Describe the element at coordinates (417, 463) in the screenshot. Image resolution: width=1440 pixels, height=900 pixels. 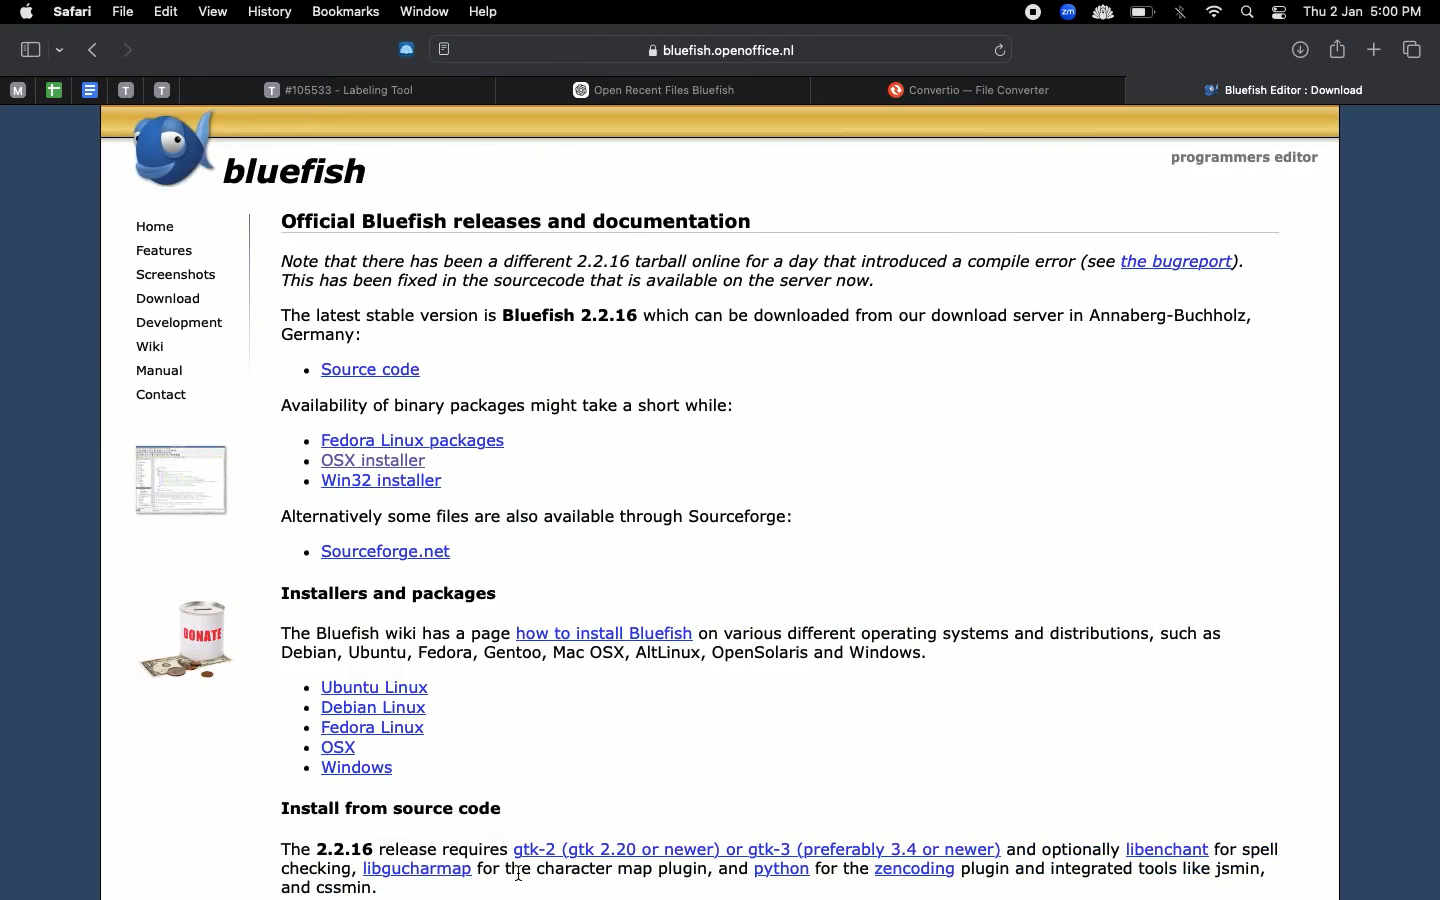
I see `links` at that location.